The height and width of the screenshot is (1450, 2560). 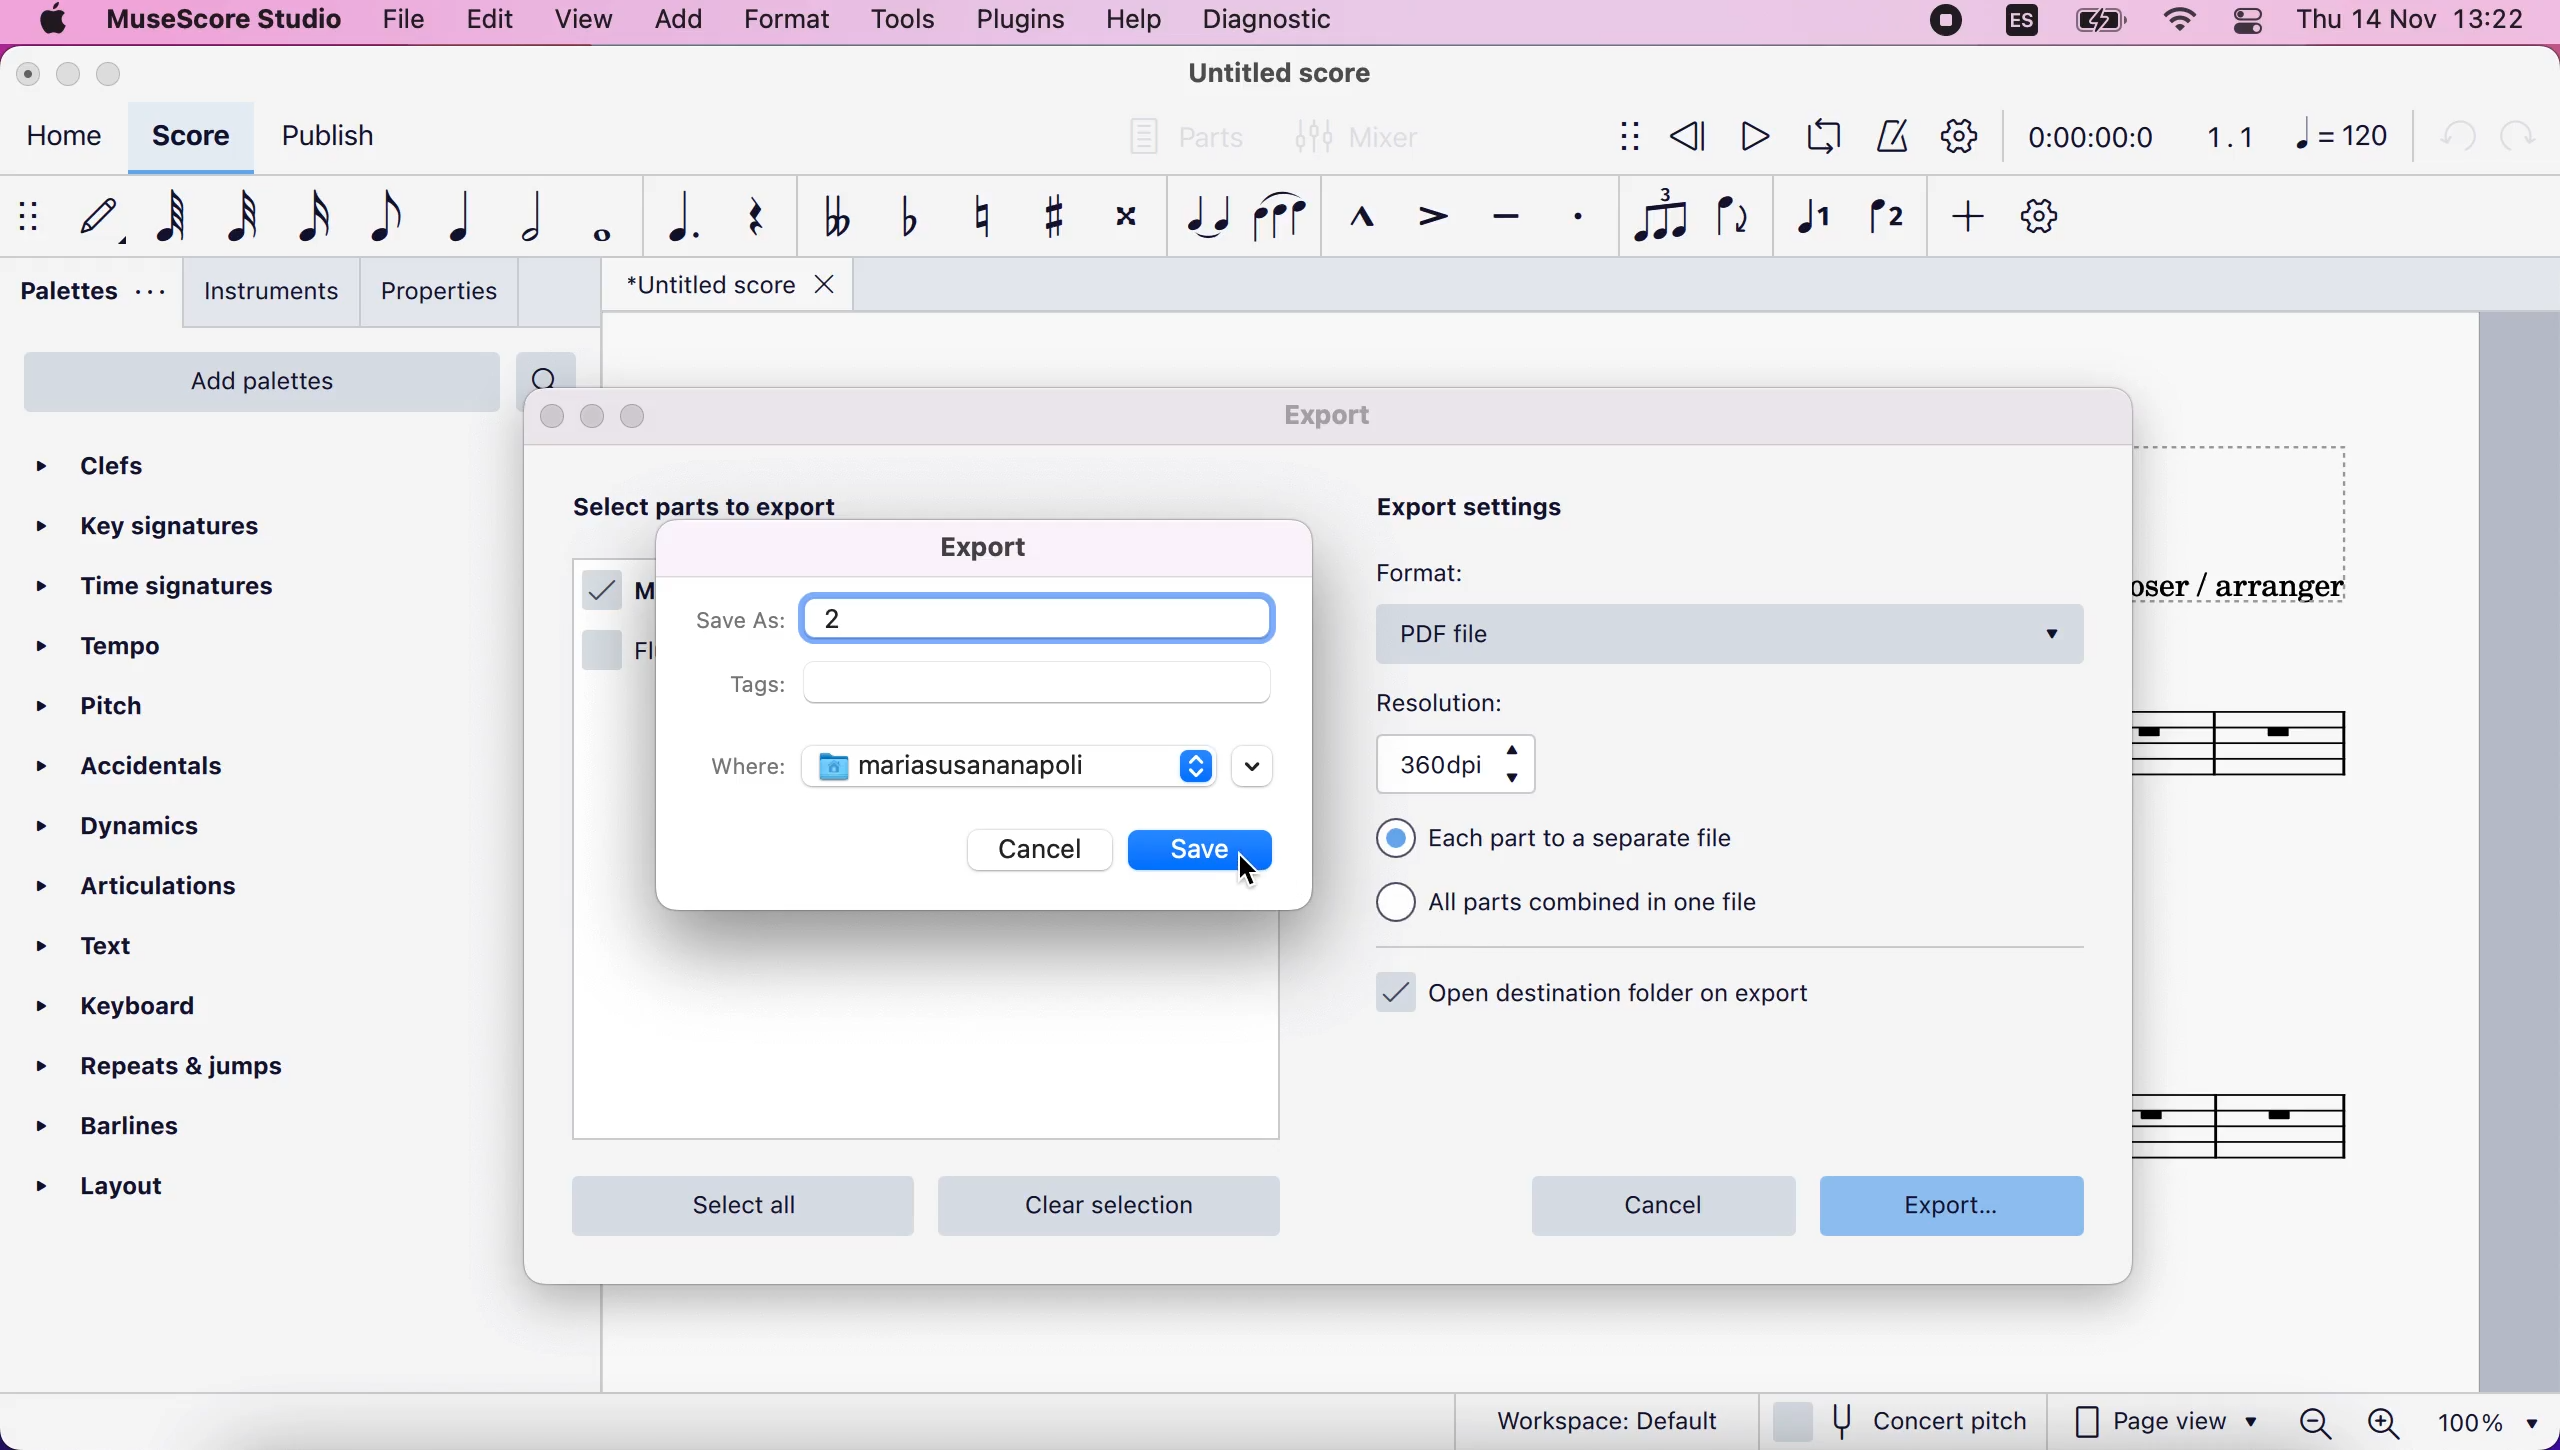 I want to click on metronome, so click(x=1888, y=137).